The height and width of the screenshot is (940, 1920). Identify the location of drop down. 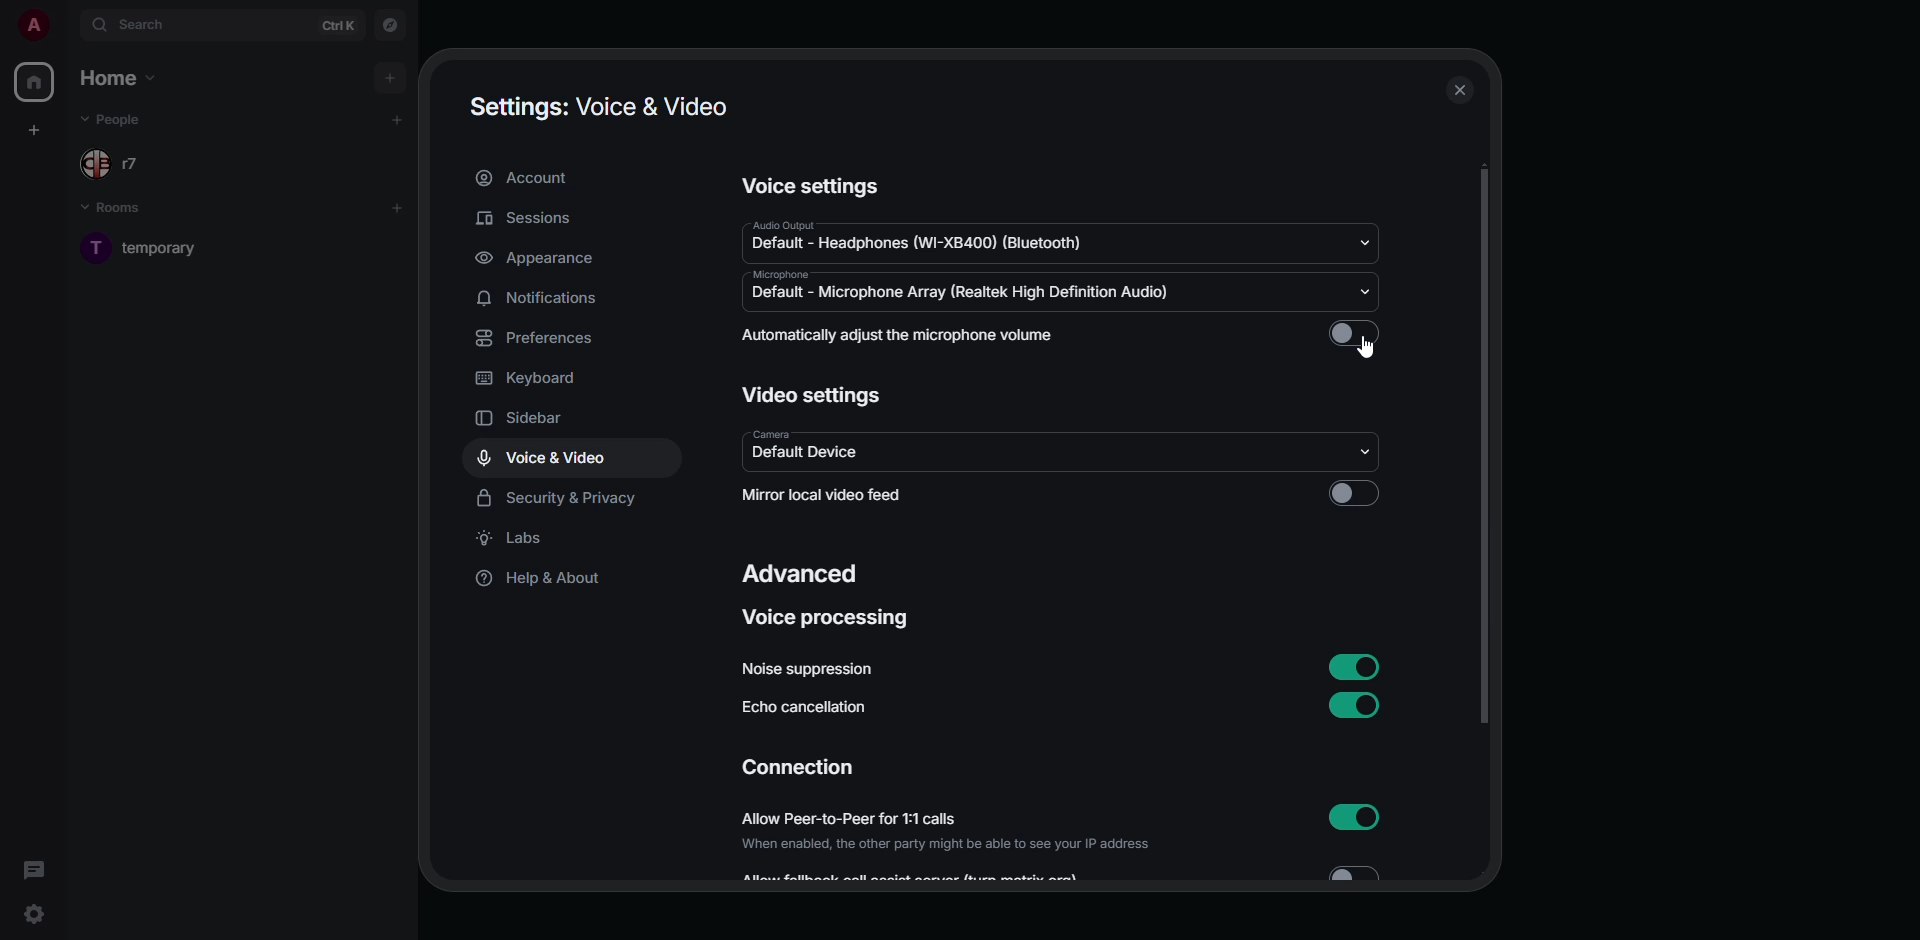
(1371, 242).